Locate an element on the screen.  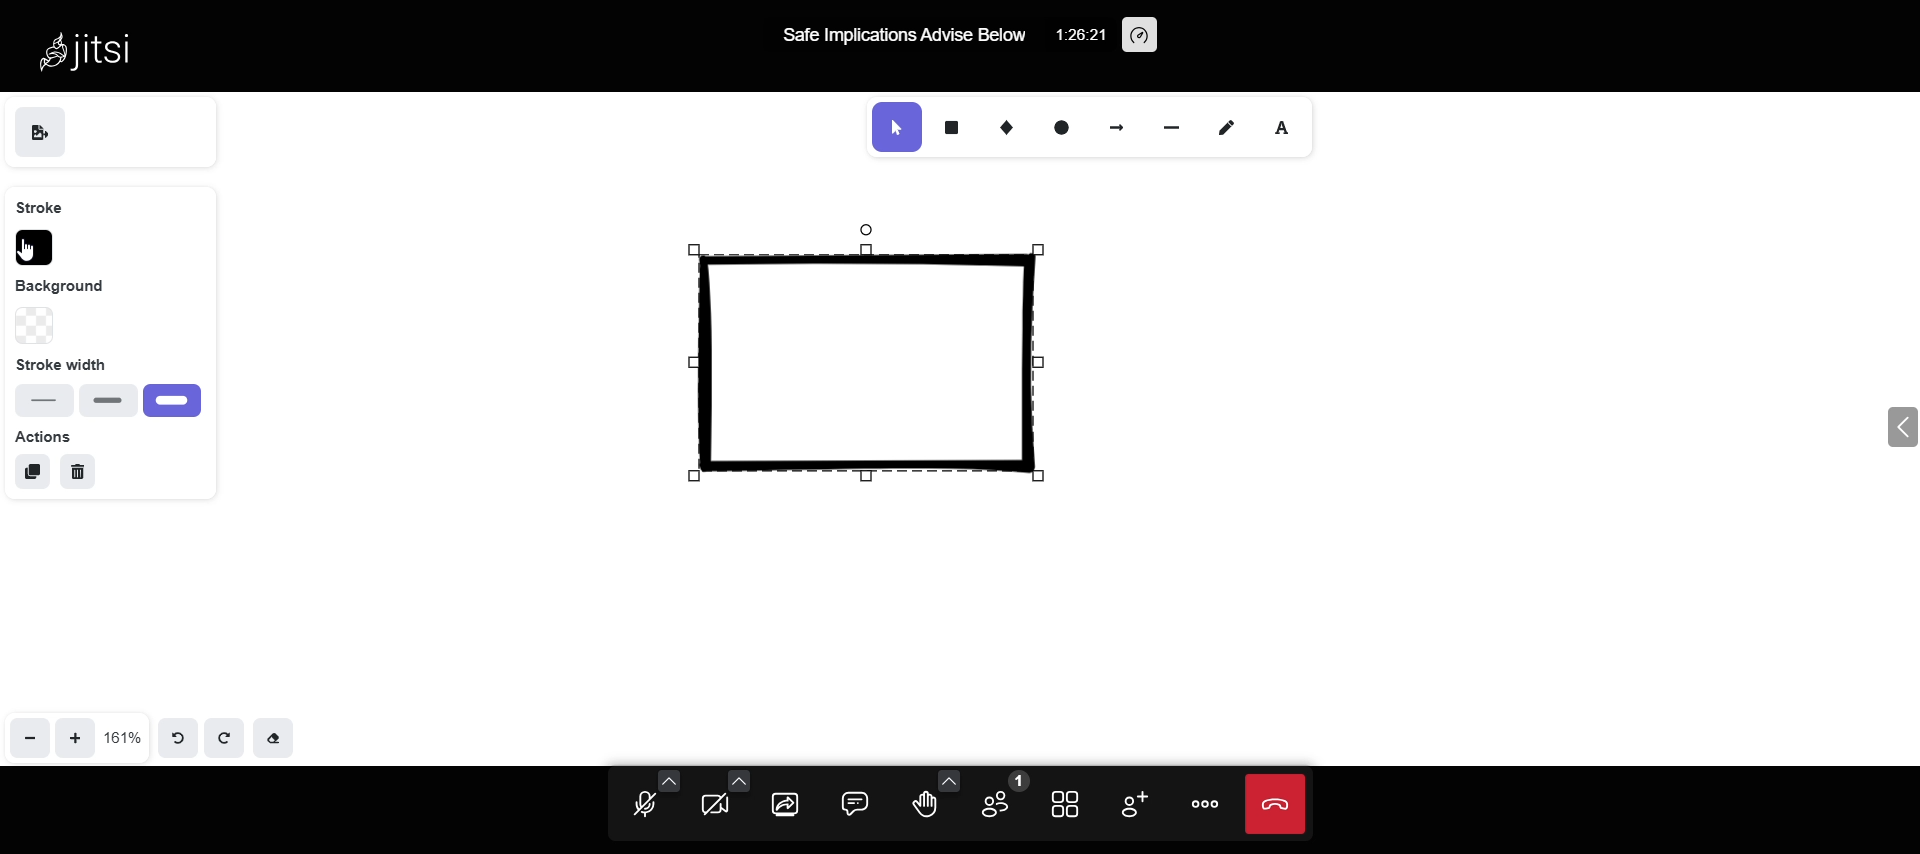
draw is located at coordinates (1229, 124).